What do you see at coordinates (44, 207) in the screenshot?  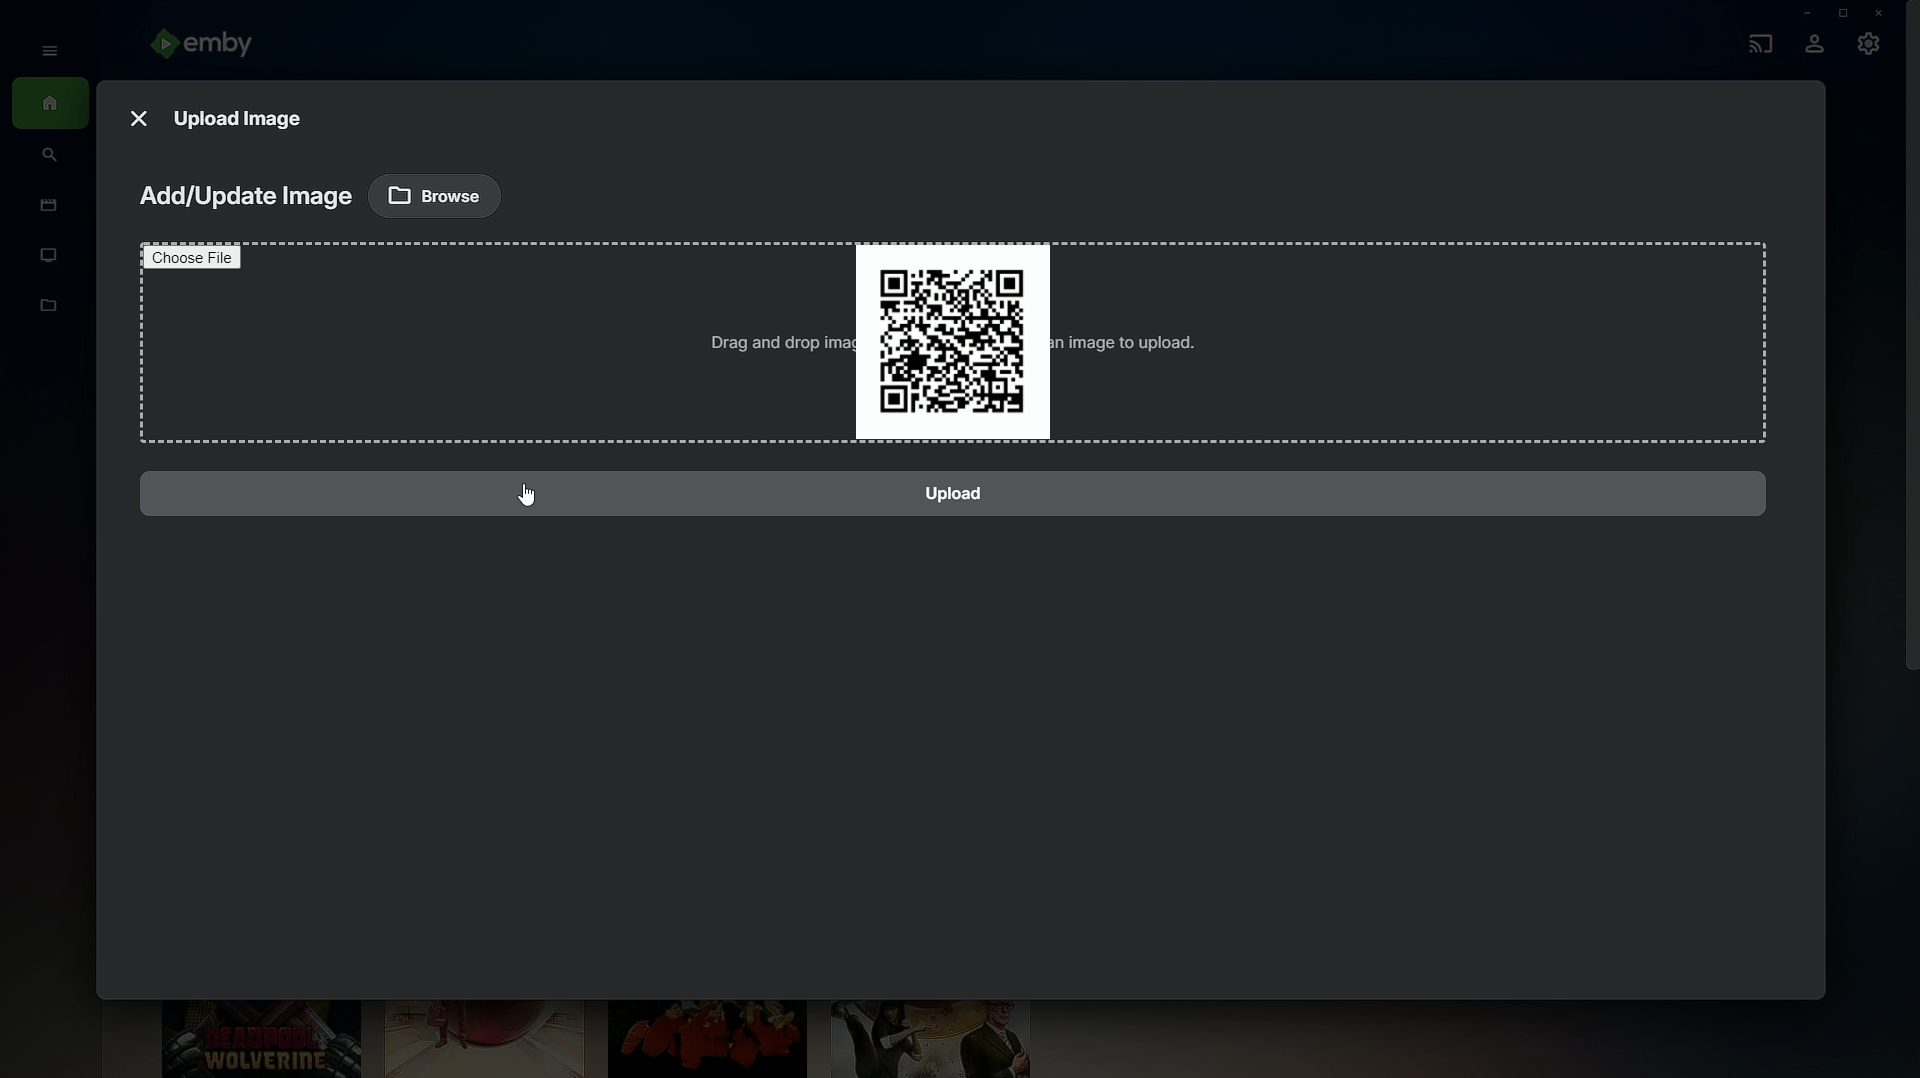 I see `Movies` at bounding box center [44, 207].